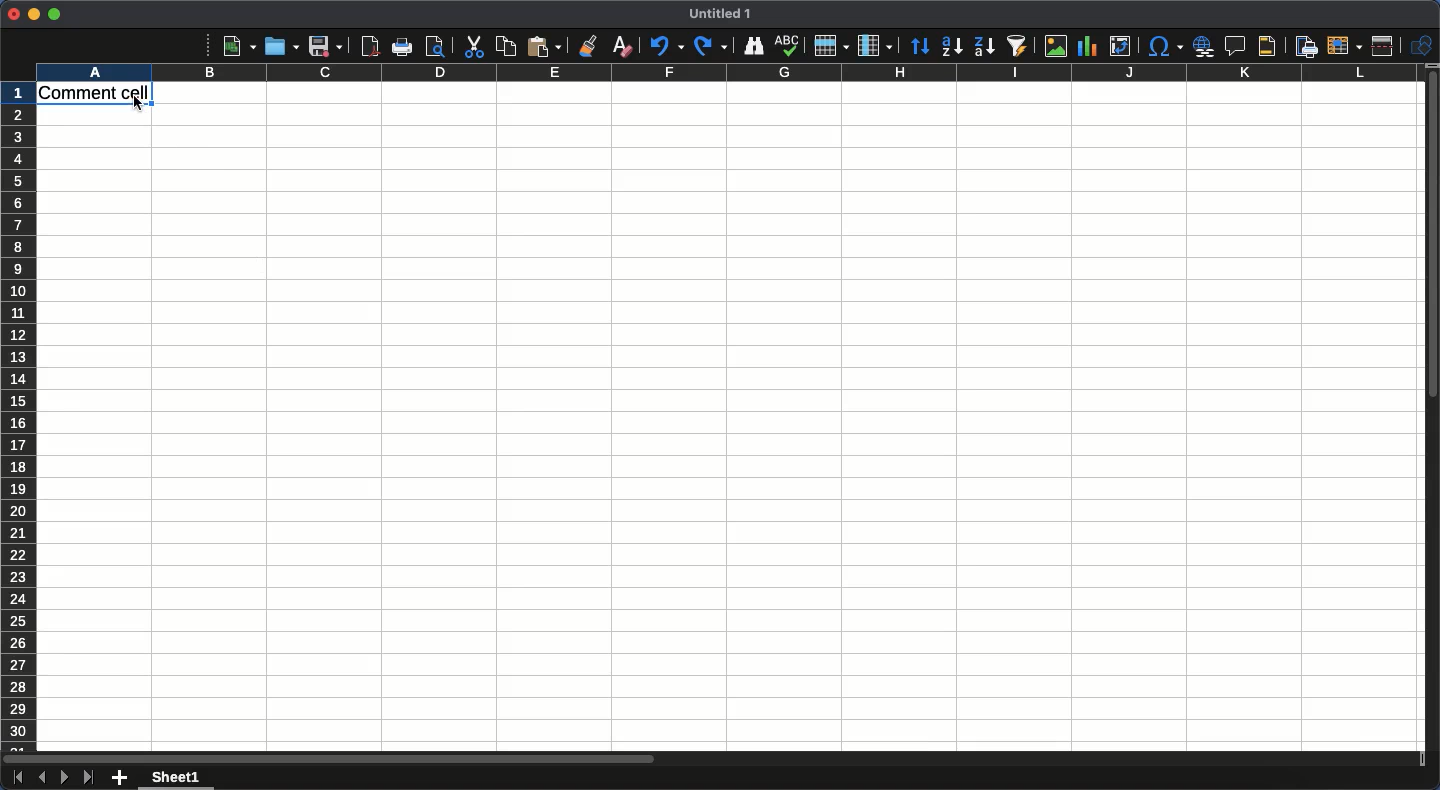 The height and width of the screenshot is (790, 1440). What do you see at coordinates (1306, 46) in the screenshot?
I see `Define print area` at bounding box center [1306, 46].